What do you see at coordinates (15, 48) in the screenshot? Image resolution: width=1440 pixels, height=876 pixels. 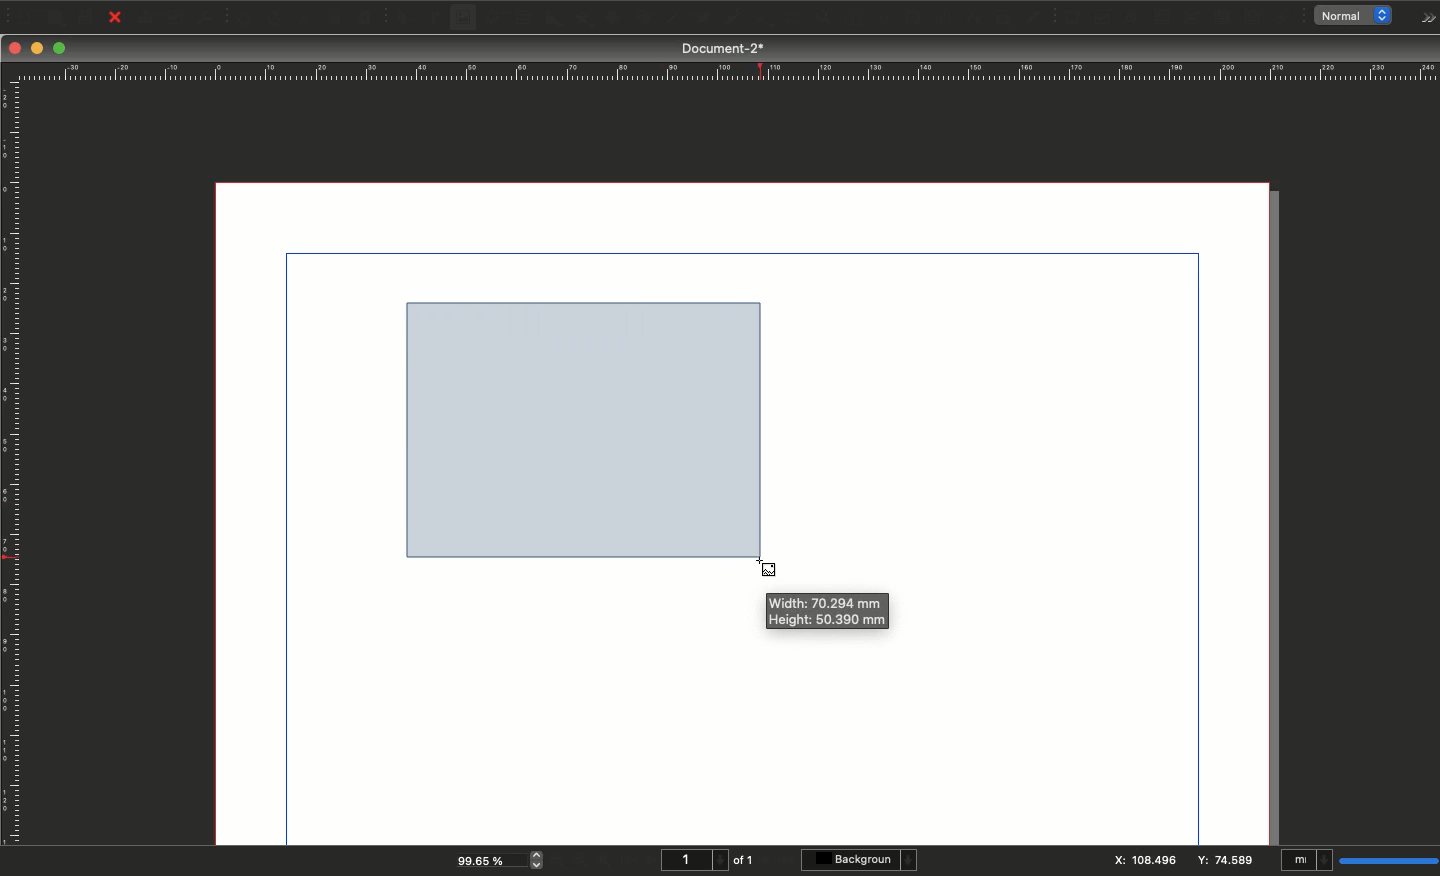 I see `Close` at bounding box center [15, 48].